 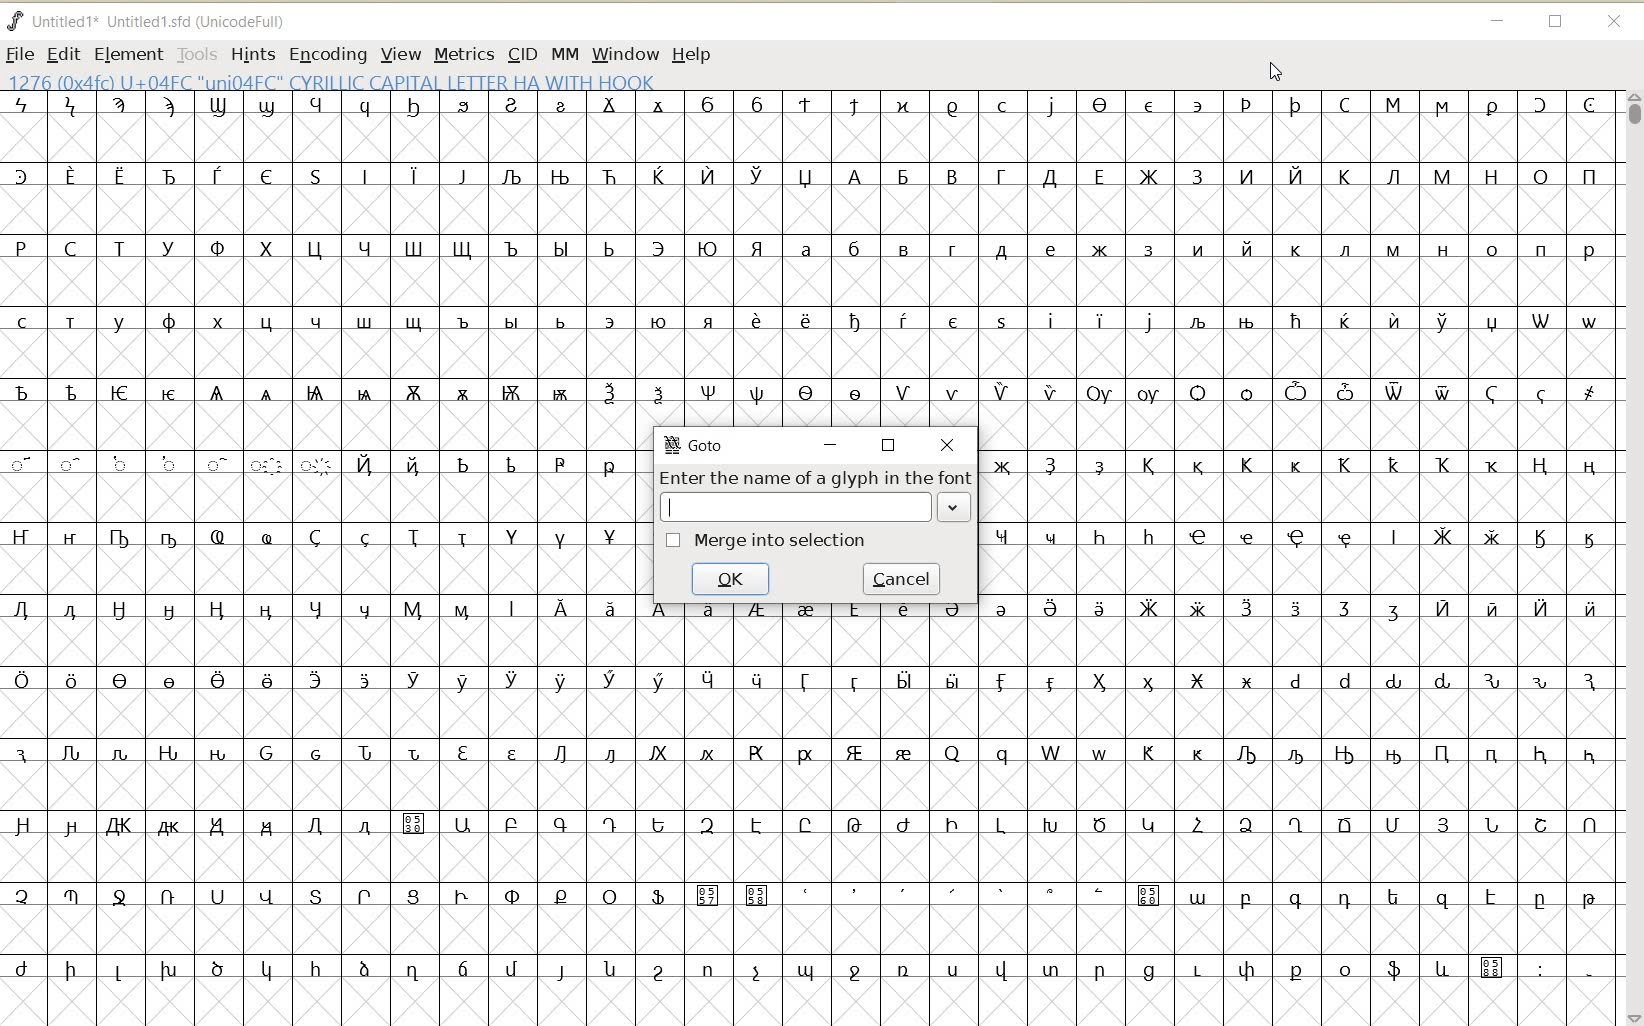 I want to click on ELEMENT, so click(x=128, y=54).